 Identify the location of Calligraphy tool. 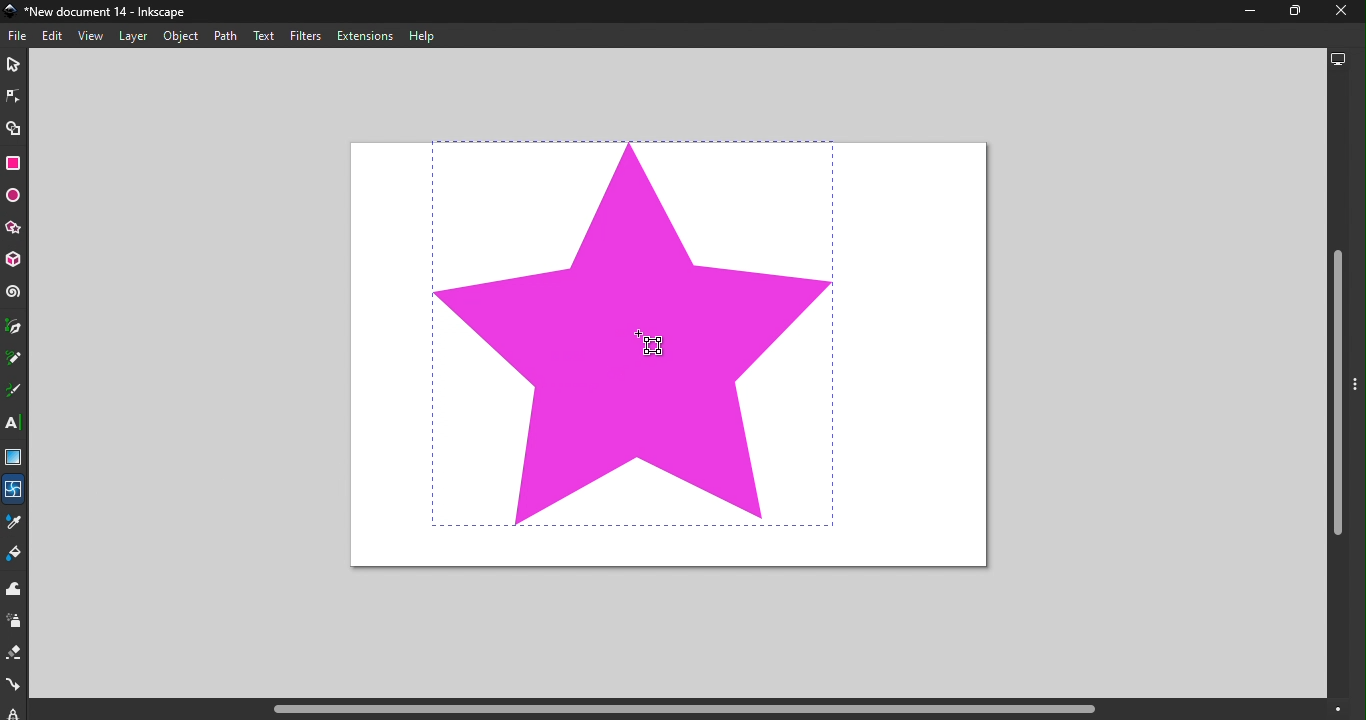
(17, 391).